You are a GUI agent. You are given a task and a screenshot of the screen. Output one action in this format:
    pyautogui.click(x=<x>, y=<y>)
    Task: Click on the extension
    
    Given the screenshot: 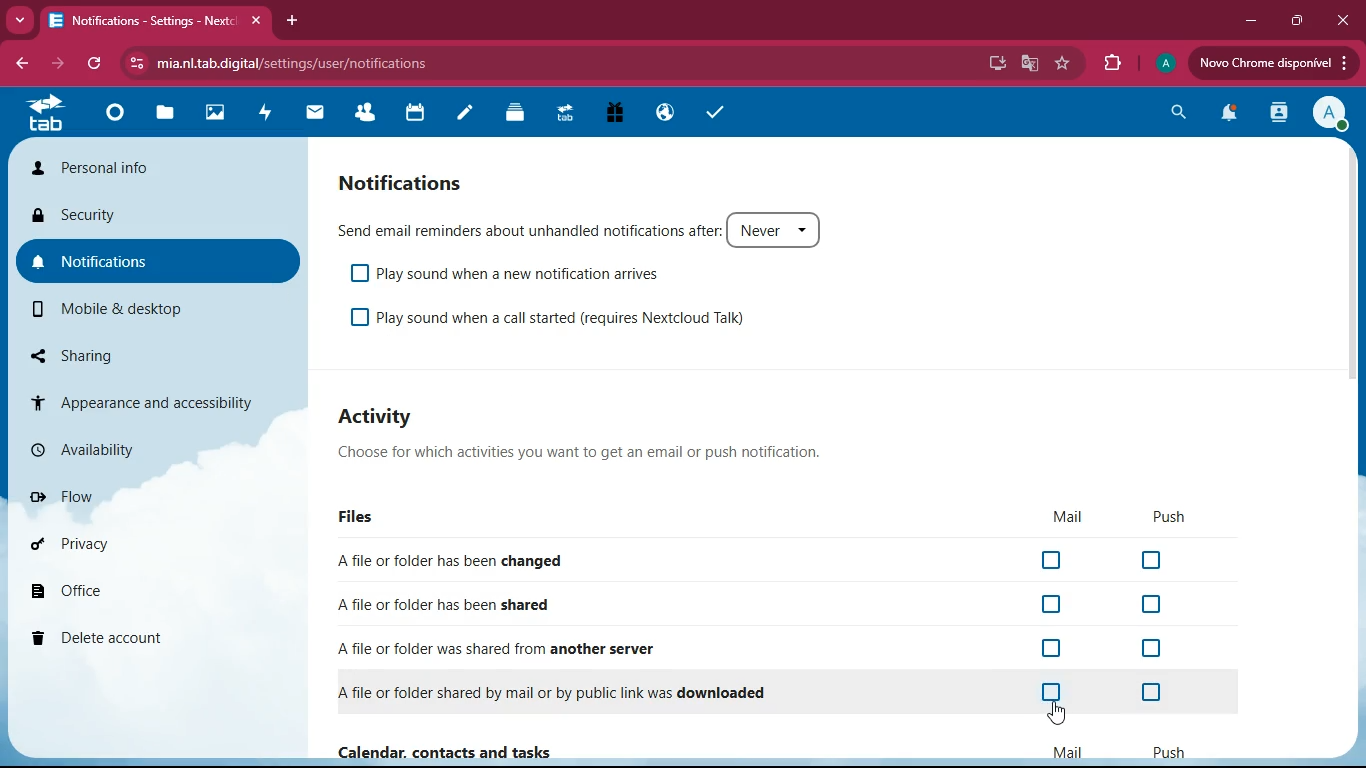 What is the action you would take?
    pyautogui.click(x=1107, y=64)
    